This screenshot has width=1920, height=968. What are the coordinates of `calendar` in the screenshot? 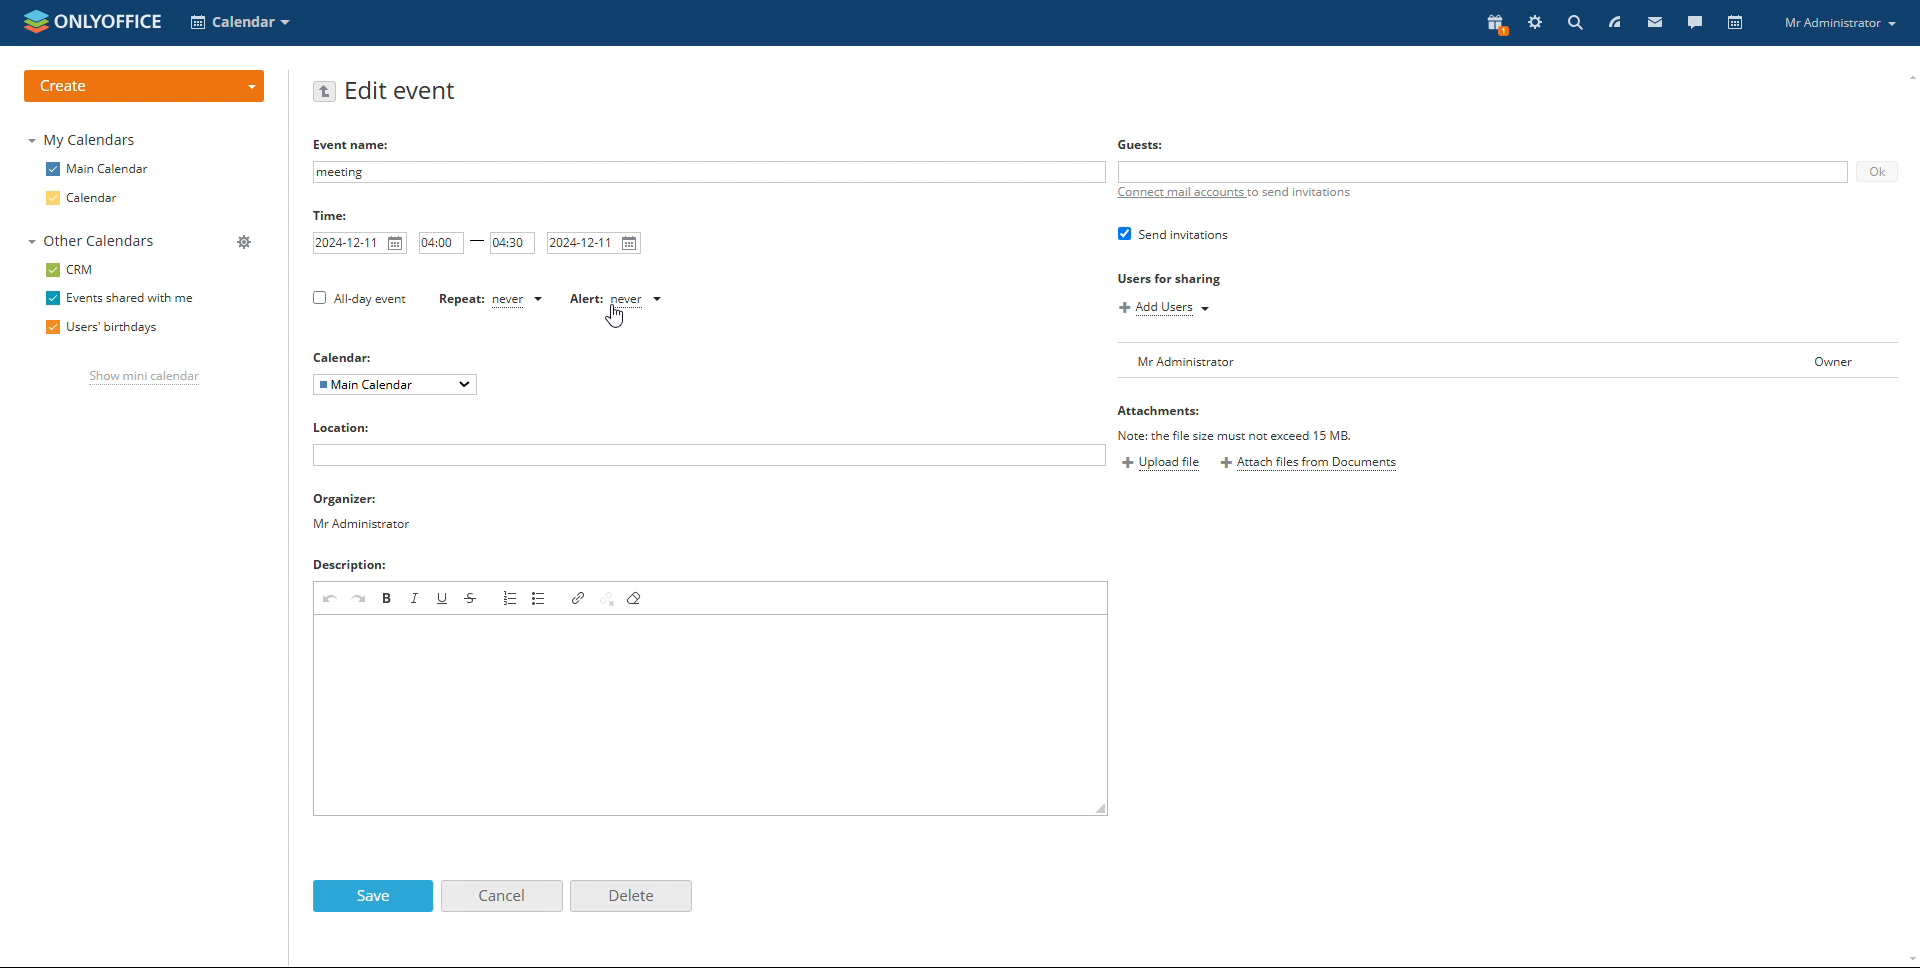 It's located at (84, 198).